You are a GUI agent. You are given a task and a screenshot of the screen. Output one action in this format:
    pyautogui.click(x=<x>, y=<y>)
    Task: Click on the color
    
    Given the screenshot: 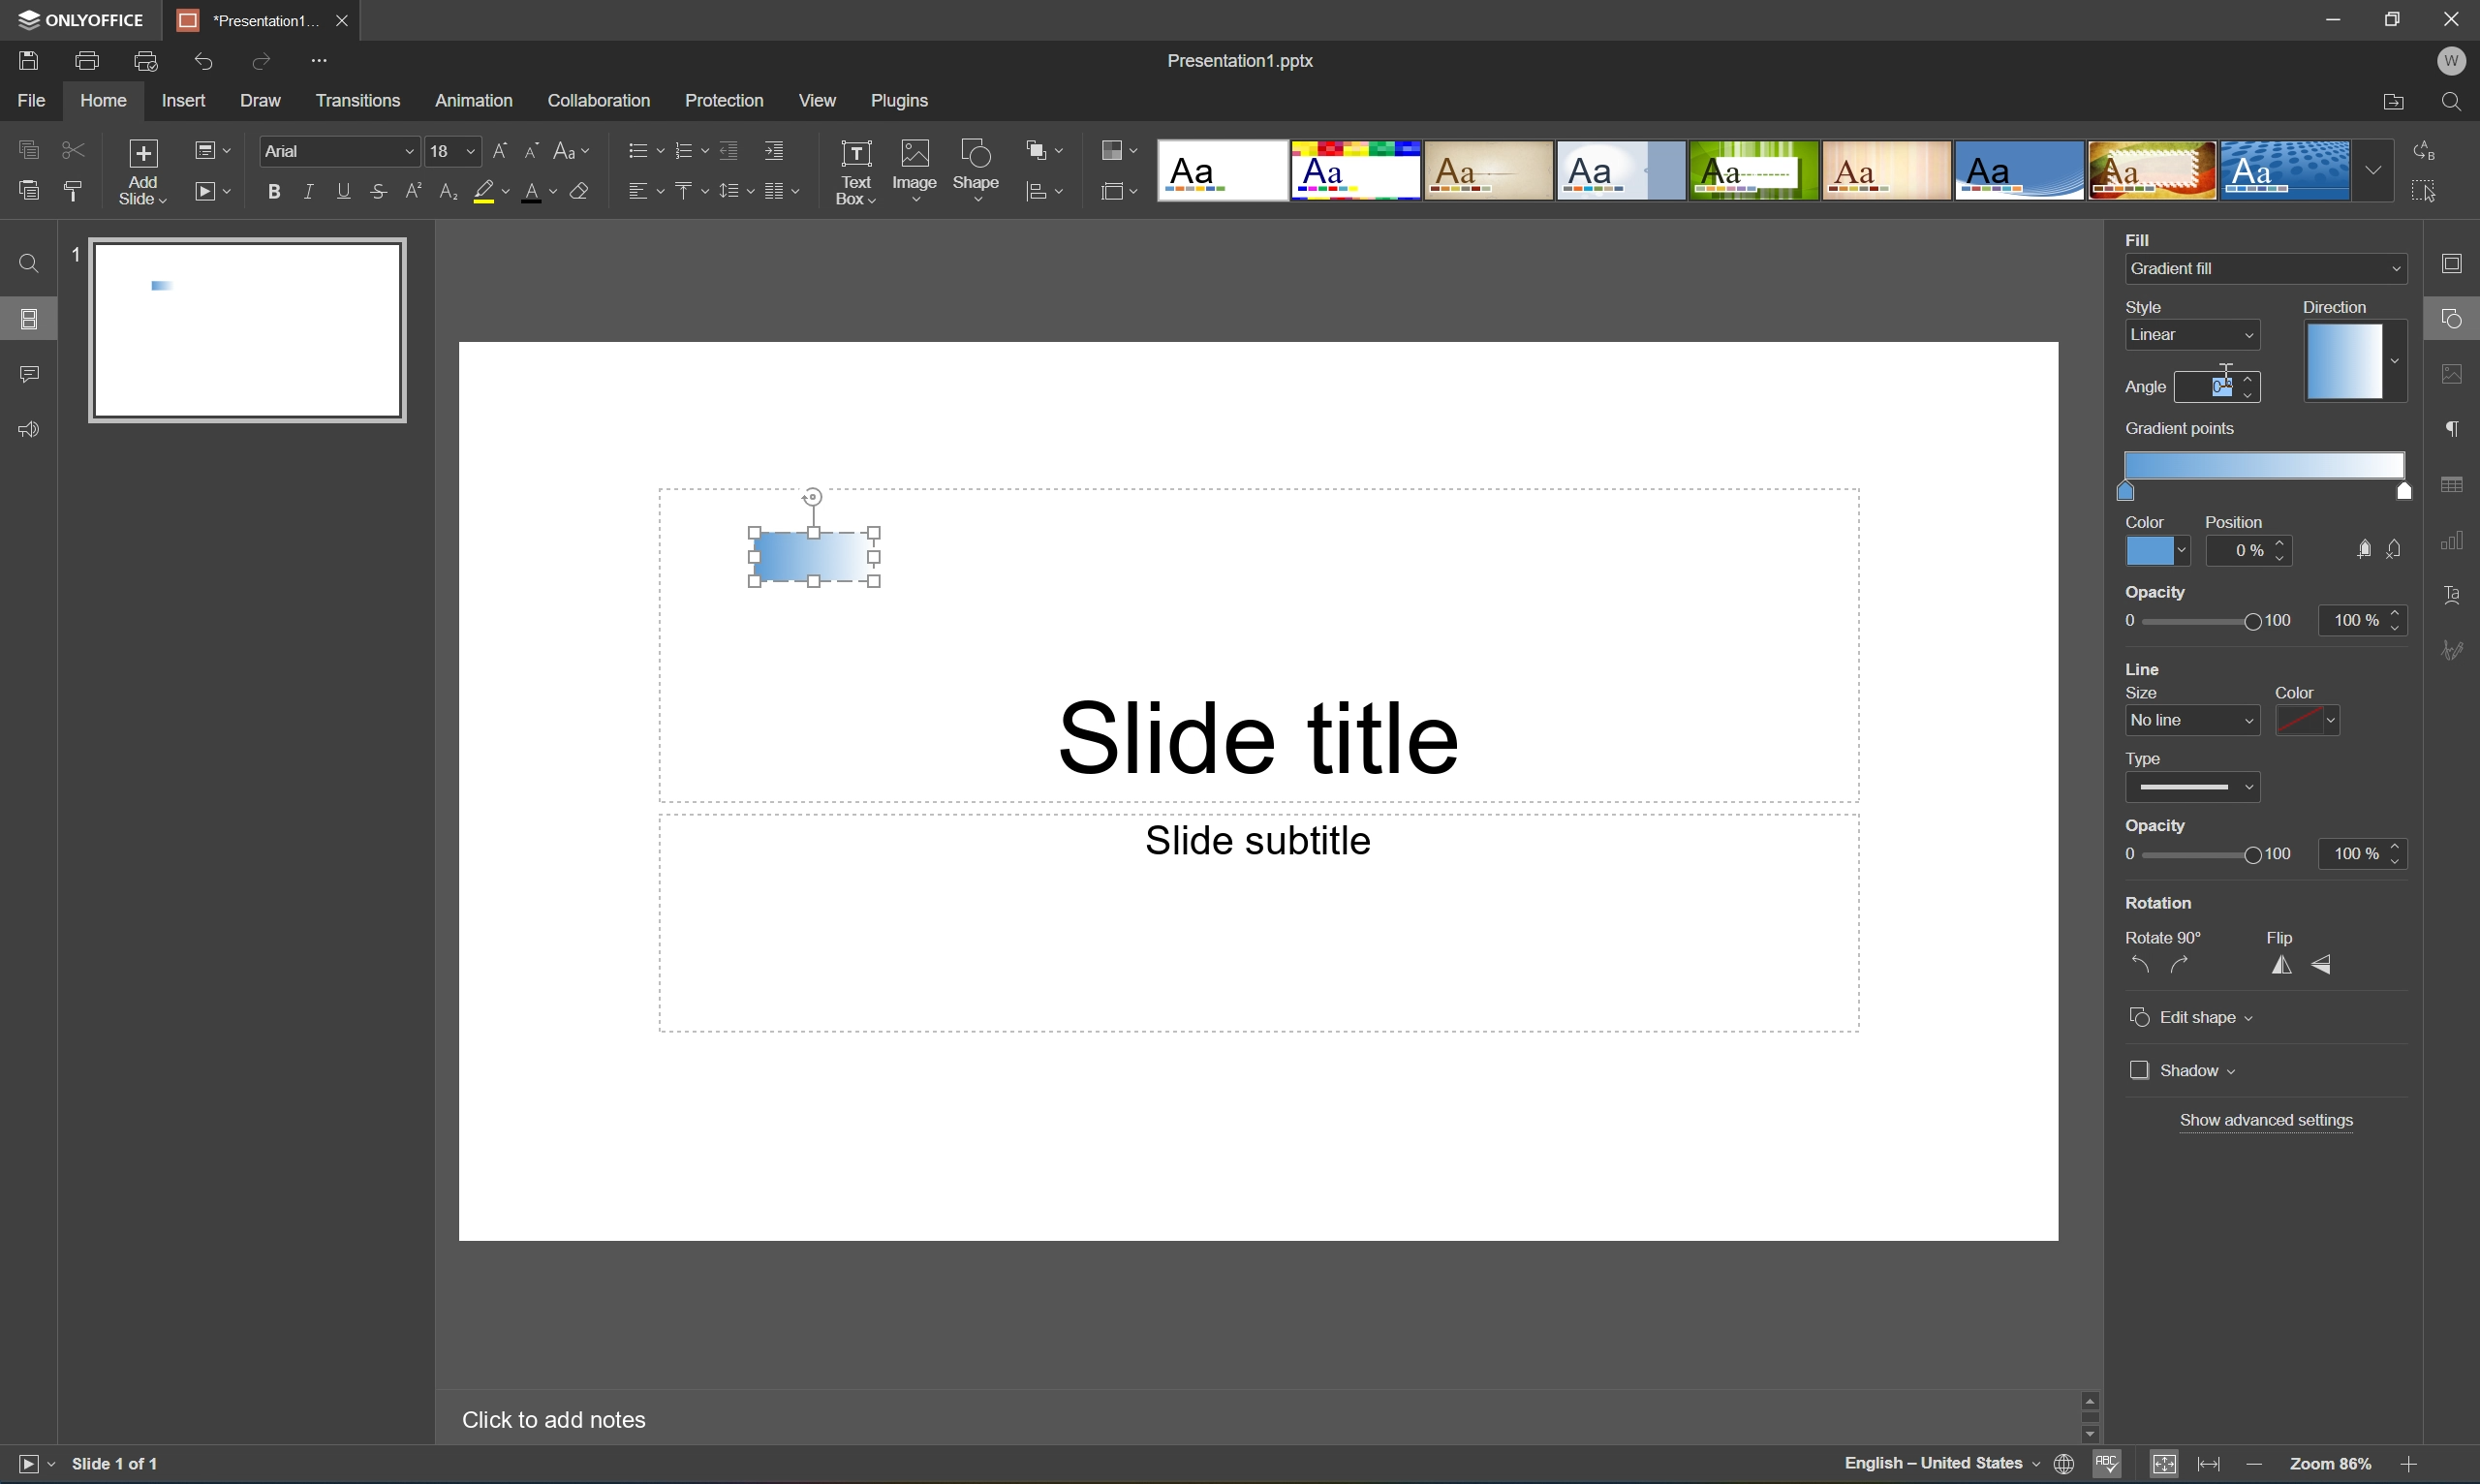 What is the action you would take?
    pyautogui.click(x=2289, y=692)
    